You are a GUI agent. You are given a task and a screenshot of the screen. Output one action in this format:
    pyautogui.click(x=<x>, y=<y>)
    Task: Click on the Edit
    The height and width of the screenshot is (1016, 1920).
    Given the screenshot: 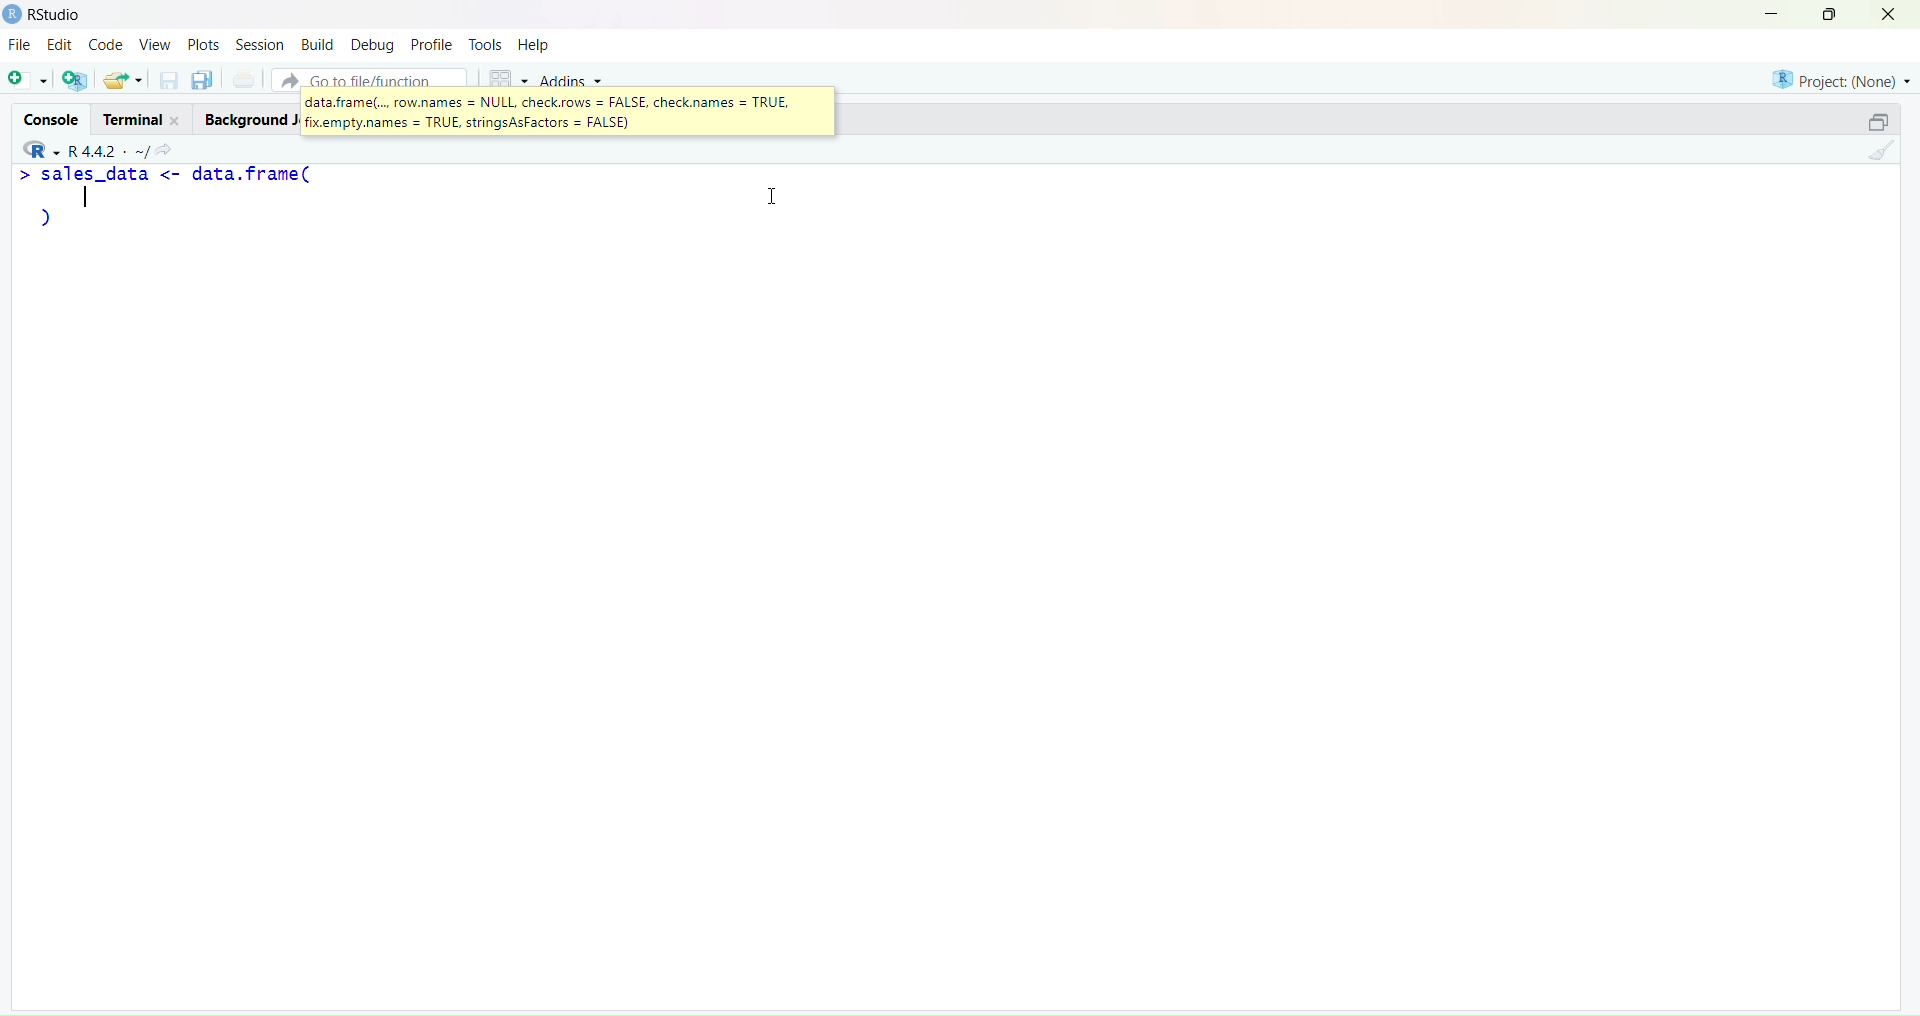 What is the action you would take?
    pyautogui.click(x=58, y=47)
    